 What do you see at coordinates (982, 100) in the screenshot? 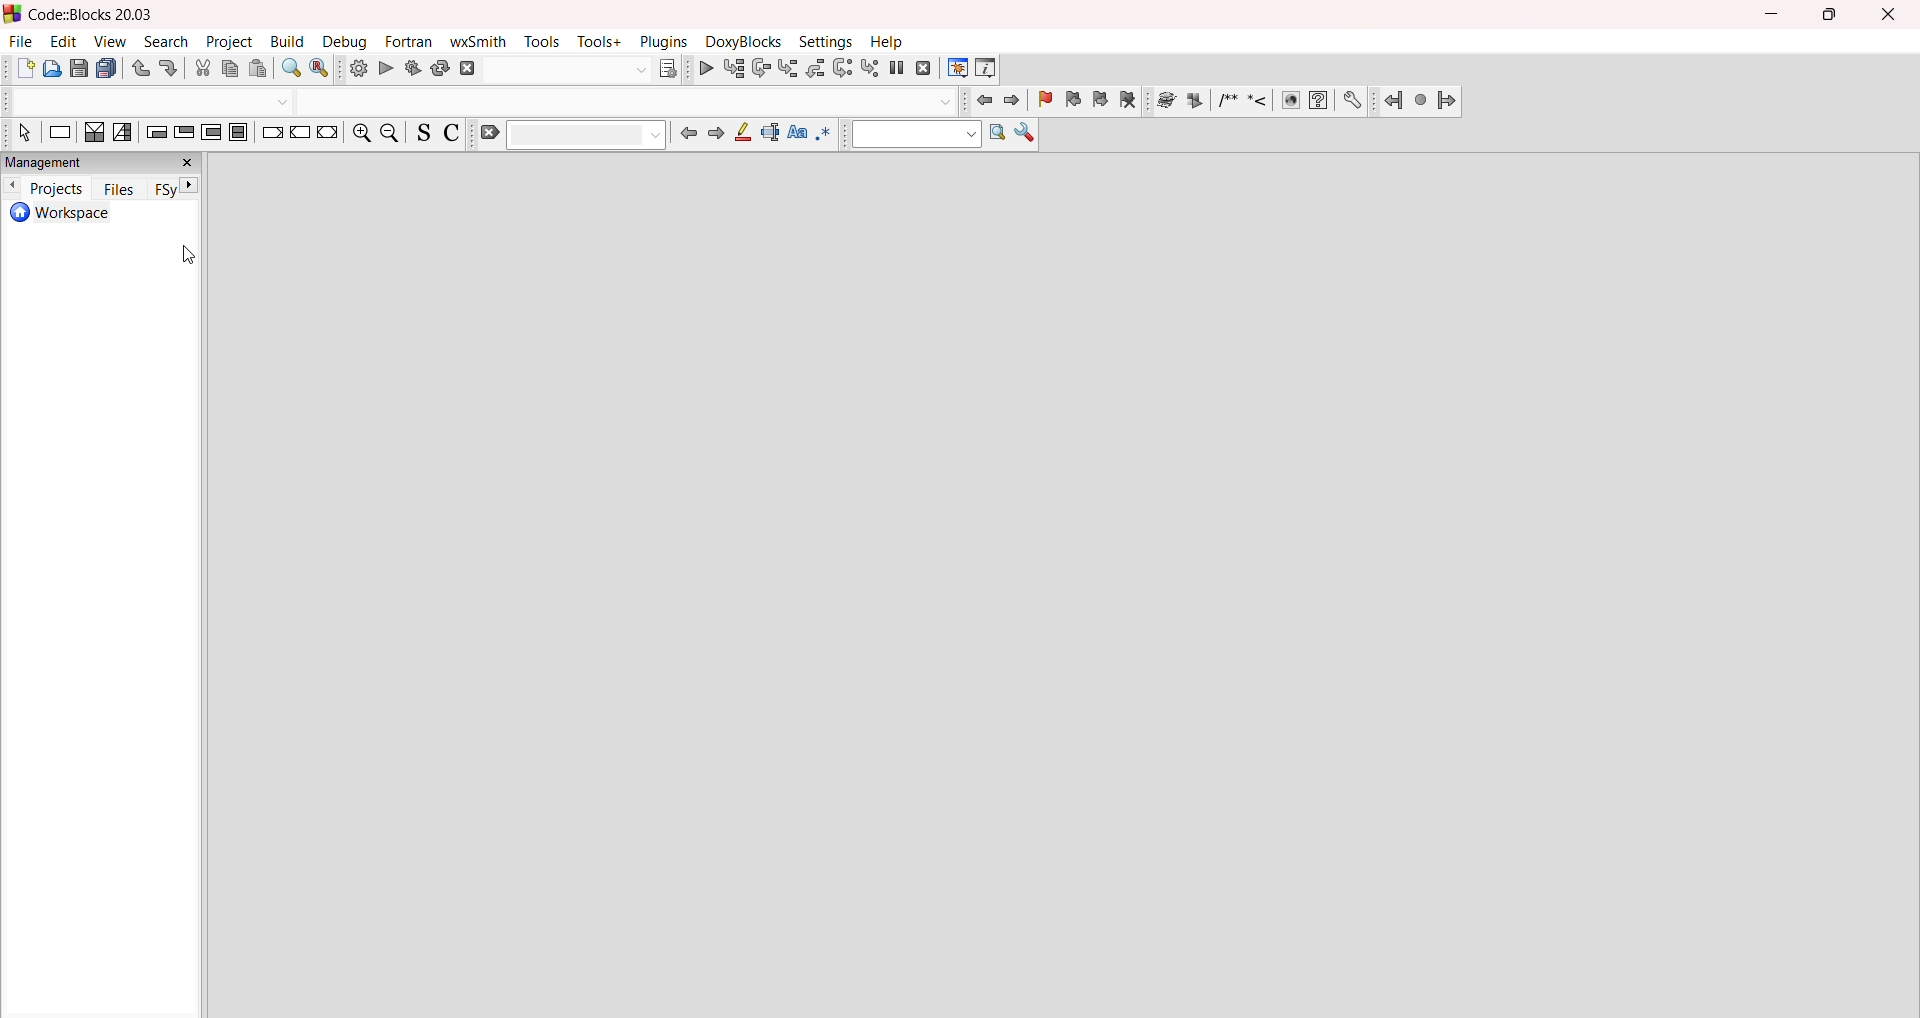
I see `jump to front` at bounding box center [982, 100].